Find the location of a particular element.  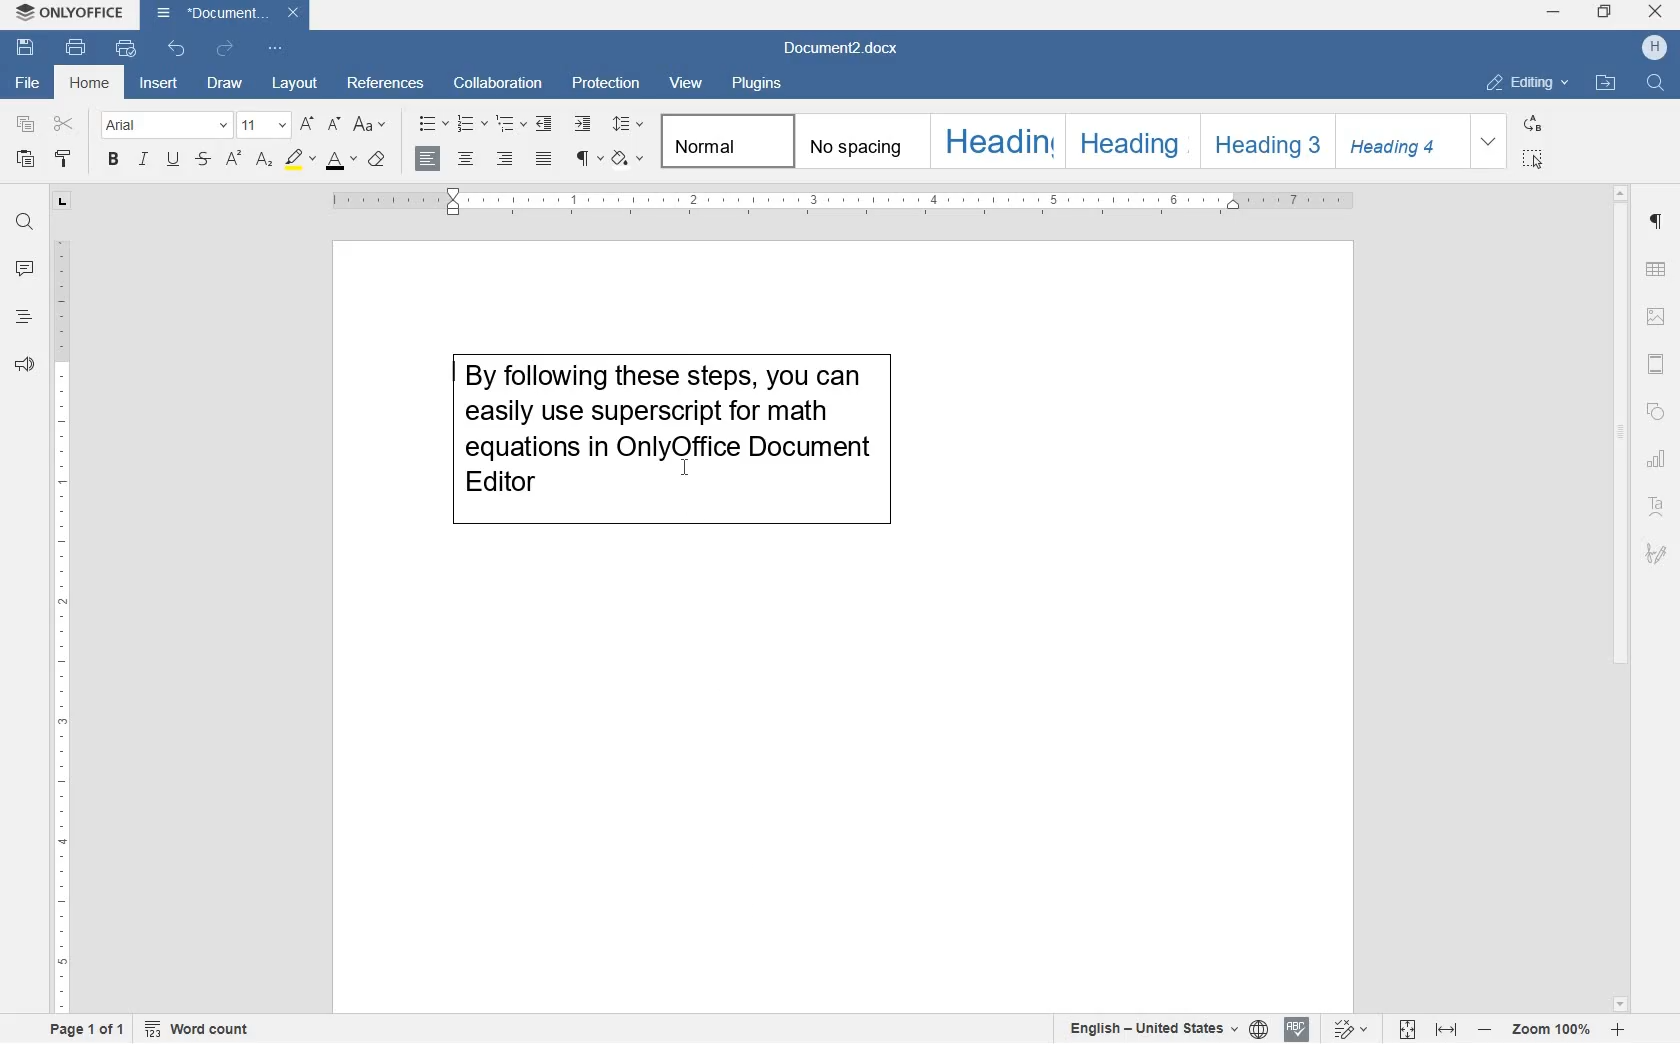

bullets is located at coordinates (434, 124).